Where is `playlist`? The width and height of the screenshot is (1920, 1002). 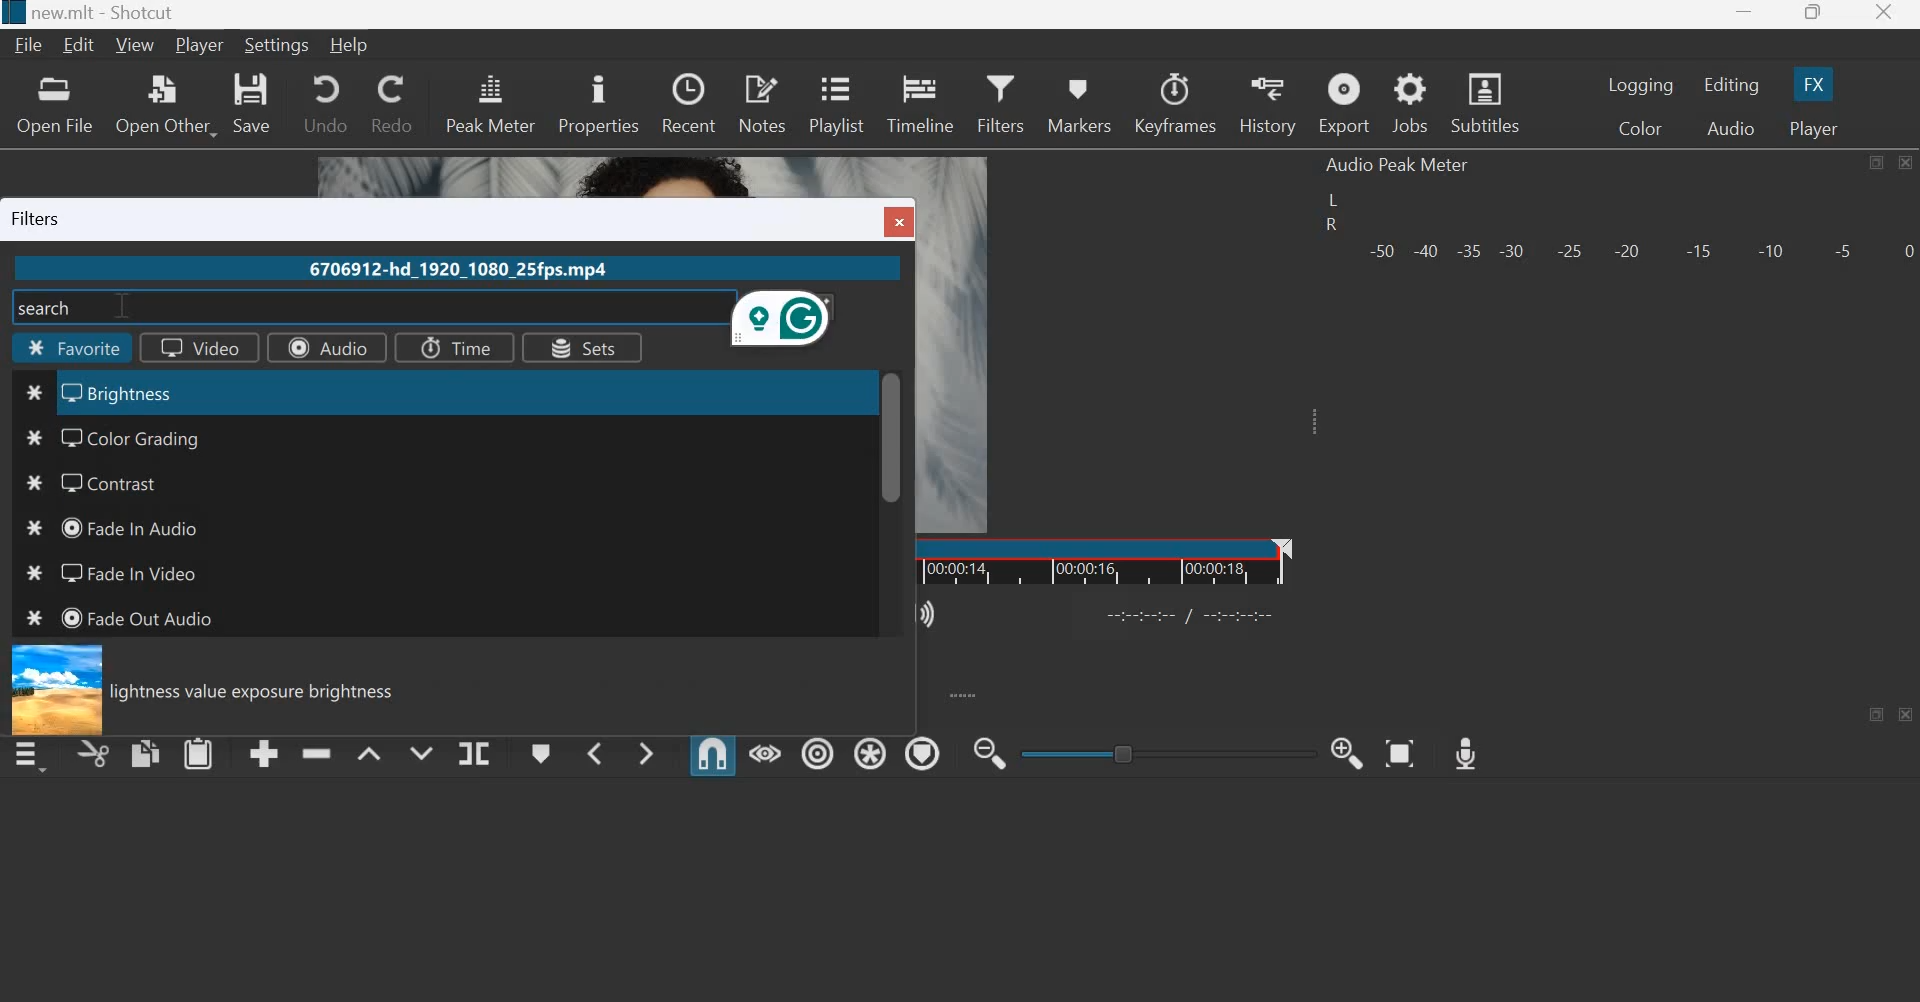 playlist is located at coordinates (835, 101).